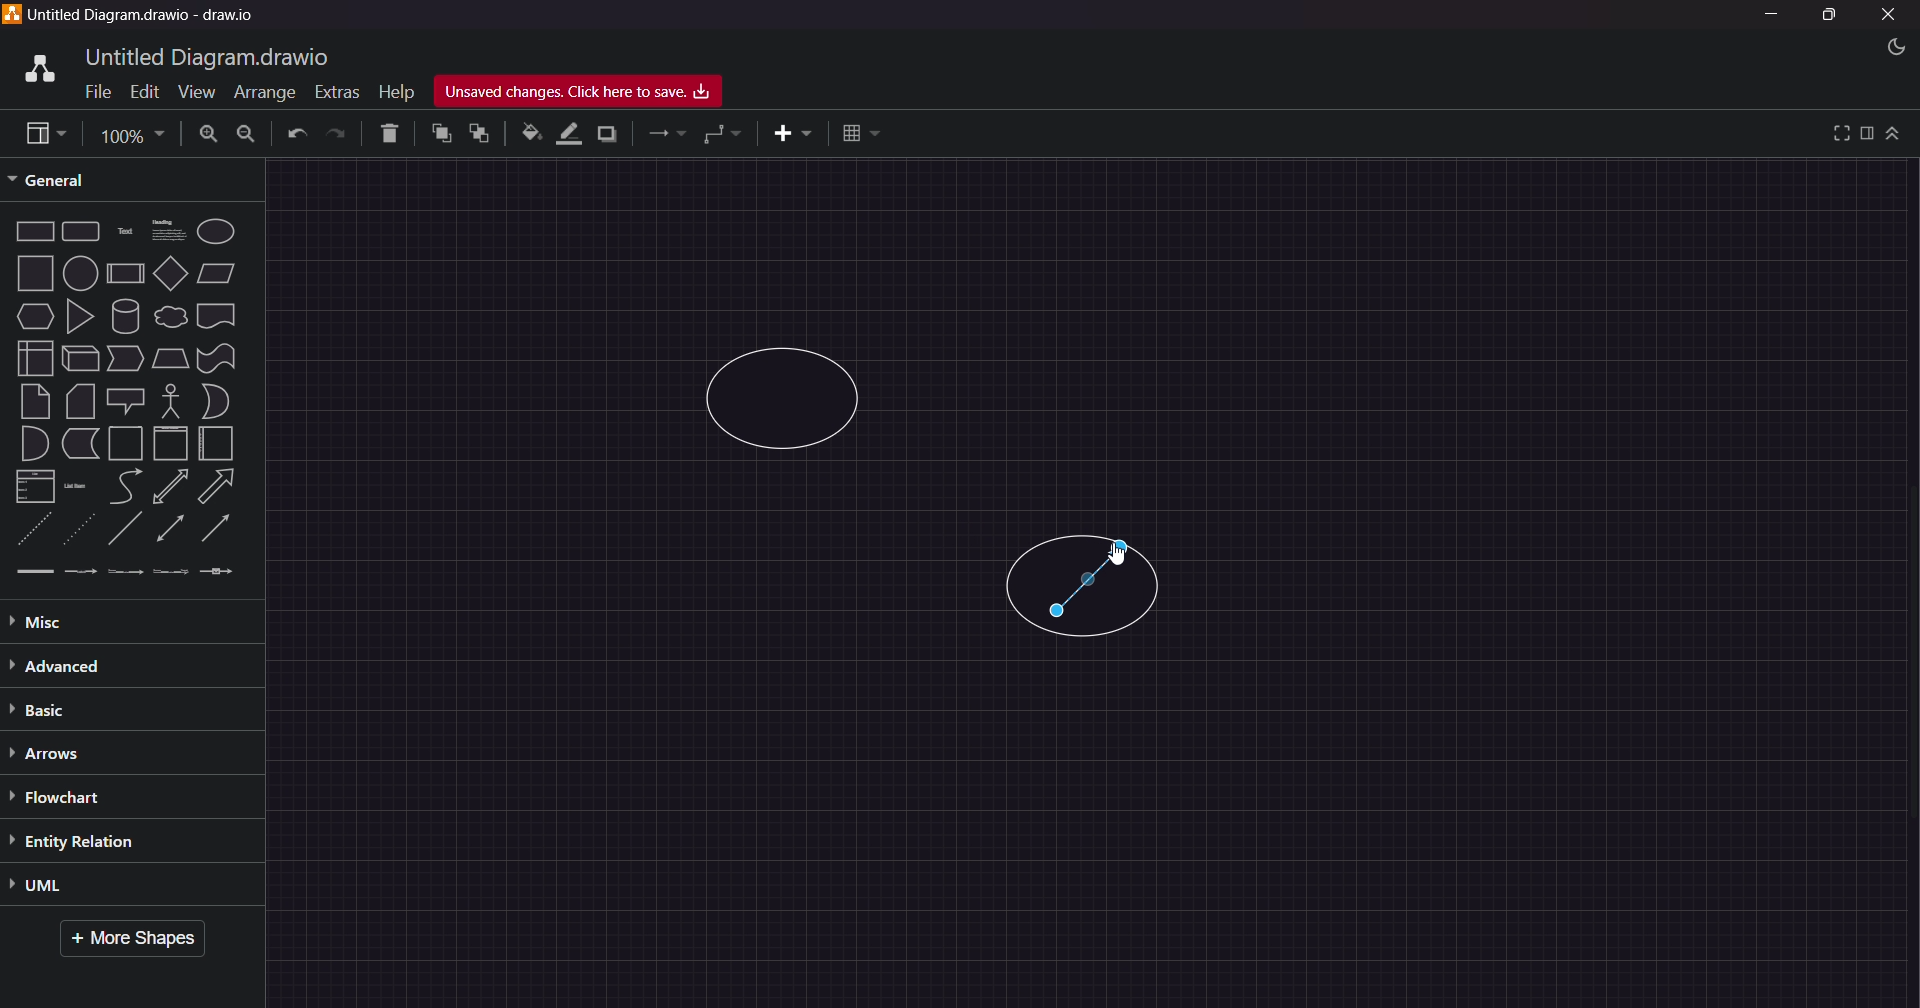 The width and height of the screenshot is (1920, 1008). What do you see at coordinates (209, 133) in the screenshot?
I see `Zoom In` at bounding box center [209, 133].